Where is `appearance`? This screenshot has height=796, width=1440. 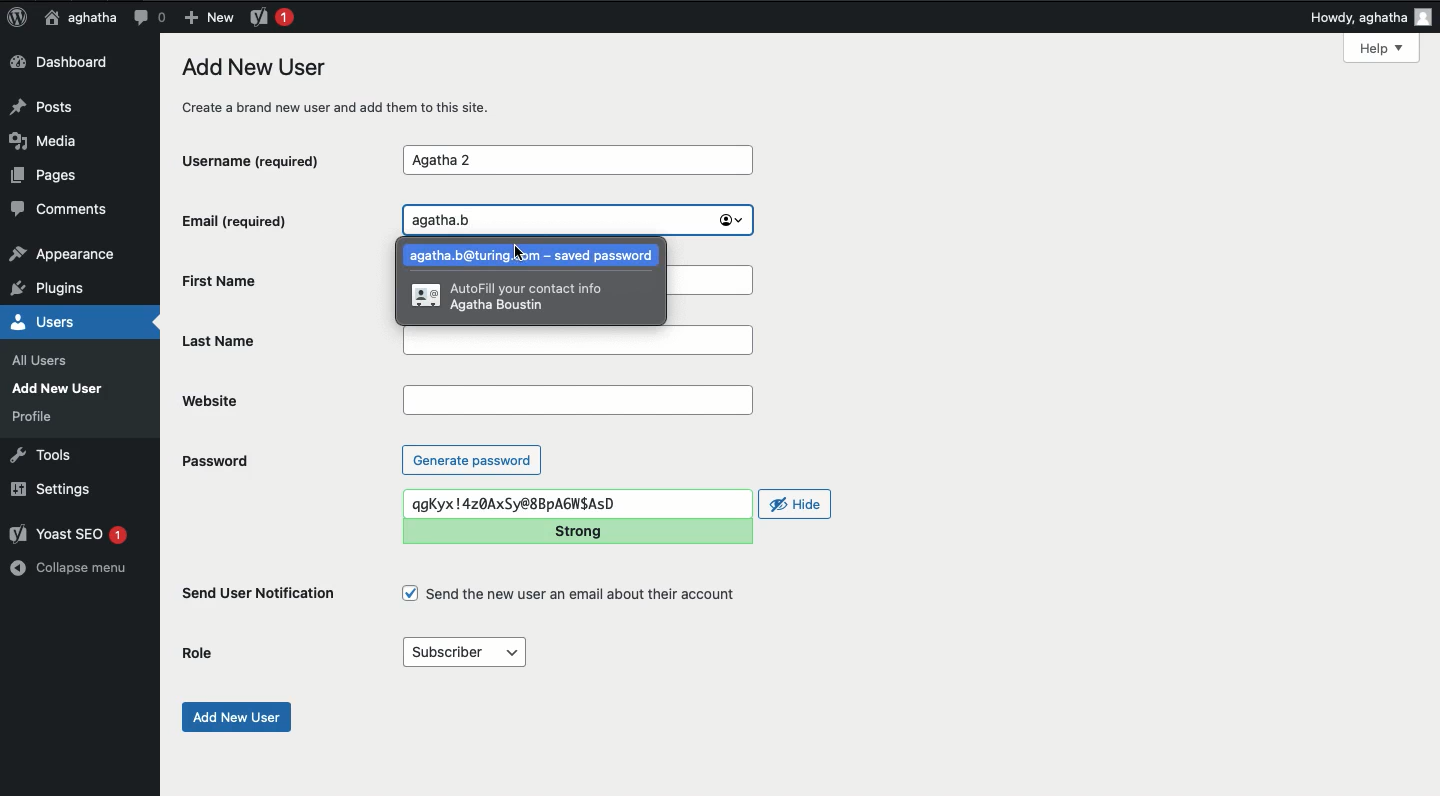
appearance is located at coordinates (63, 256).